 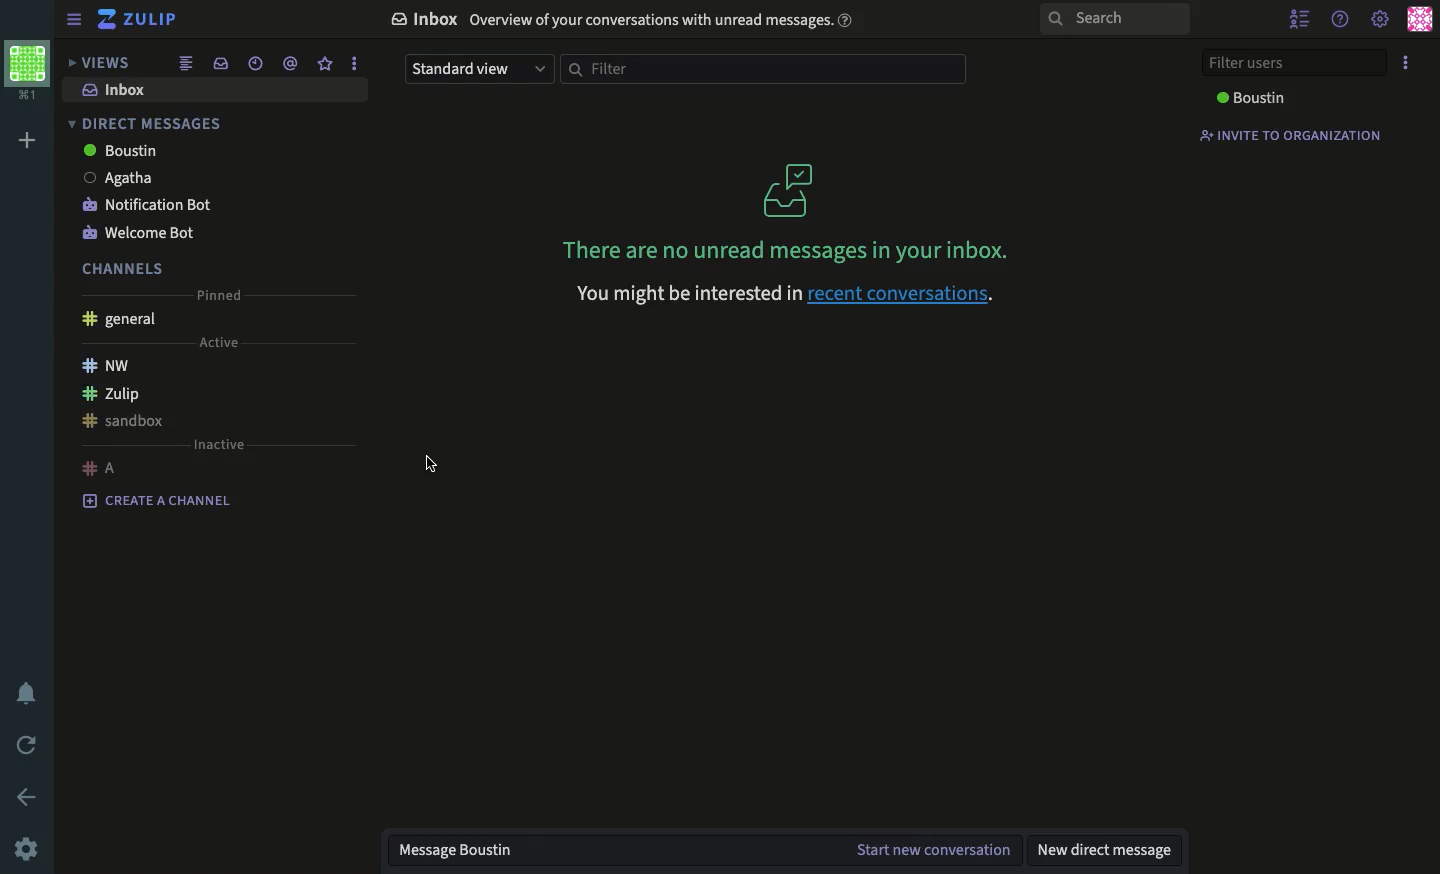 What do you see at coordinates (1341, 19) in the screenshot?
I see `help` at bounding box center [1341, 19].